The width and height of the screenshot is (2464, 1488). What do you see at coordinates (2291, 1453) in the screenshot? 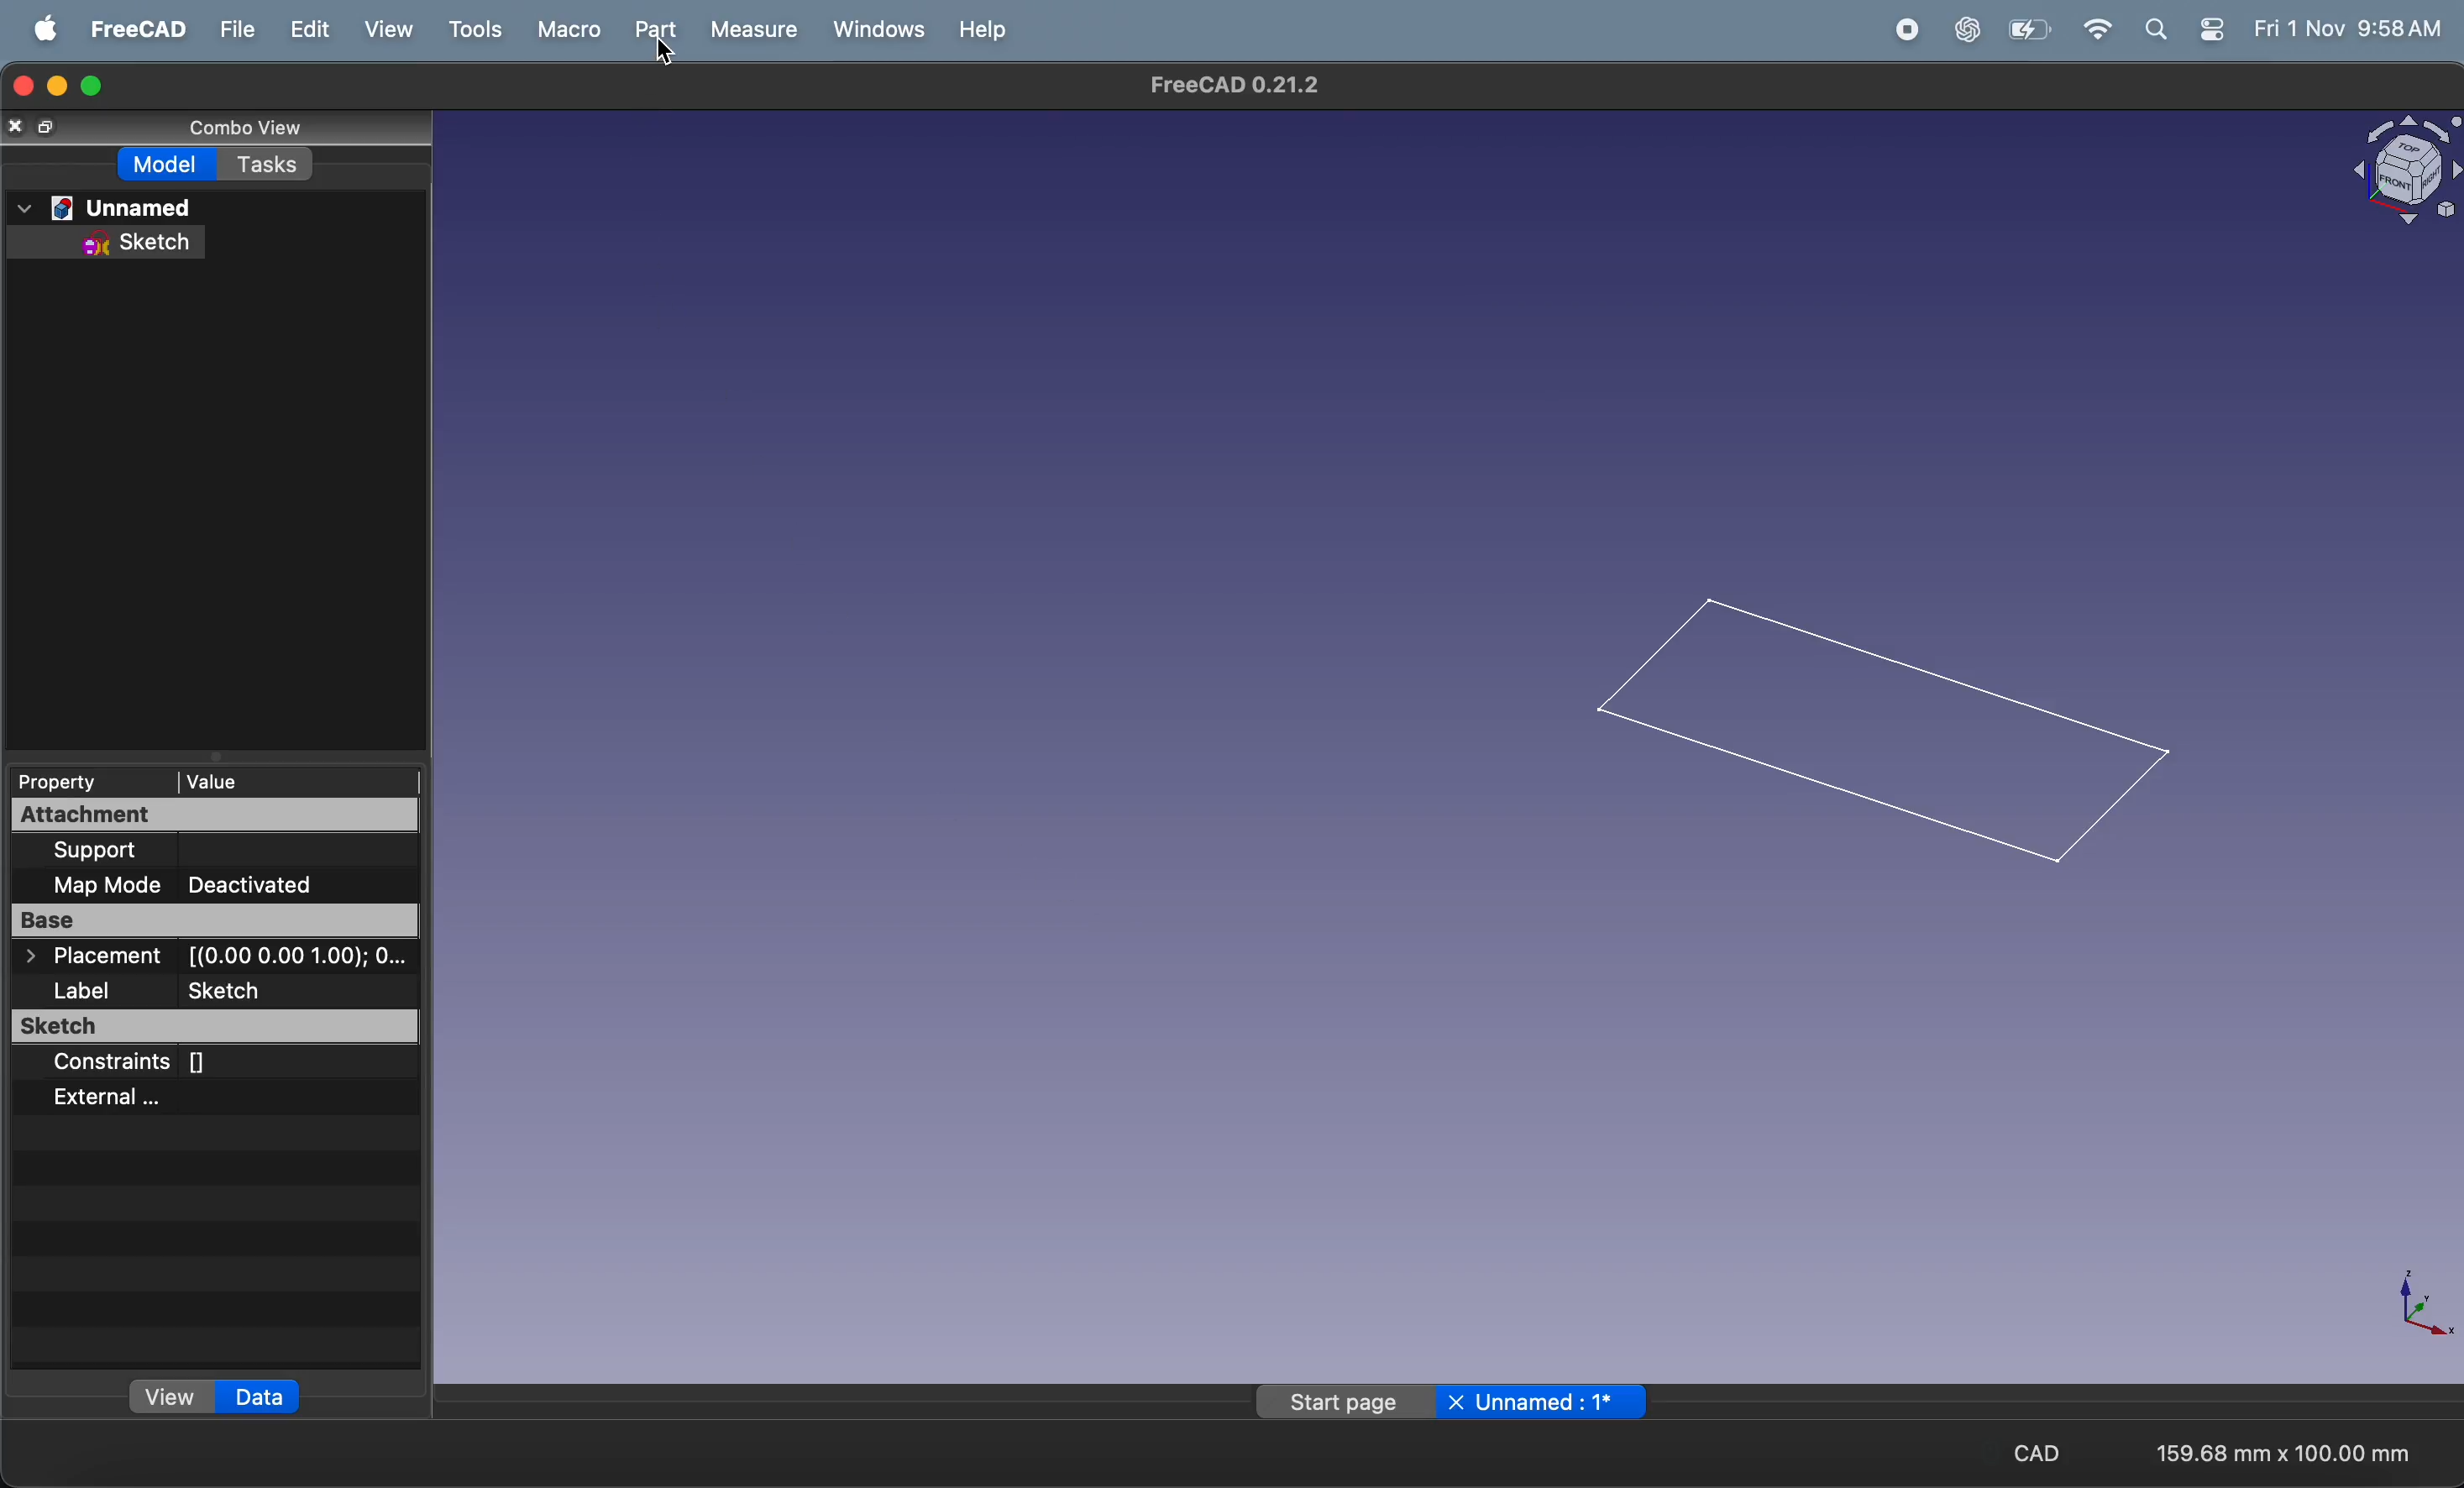
I see `aspect ratio` at bounding box center [2291, 1453].